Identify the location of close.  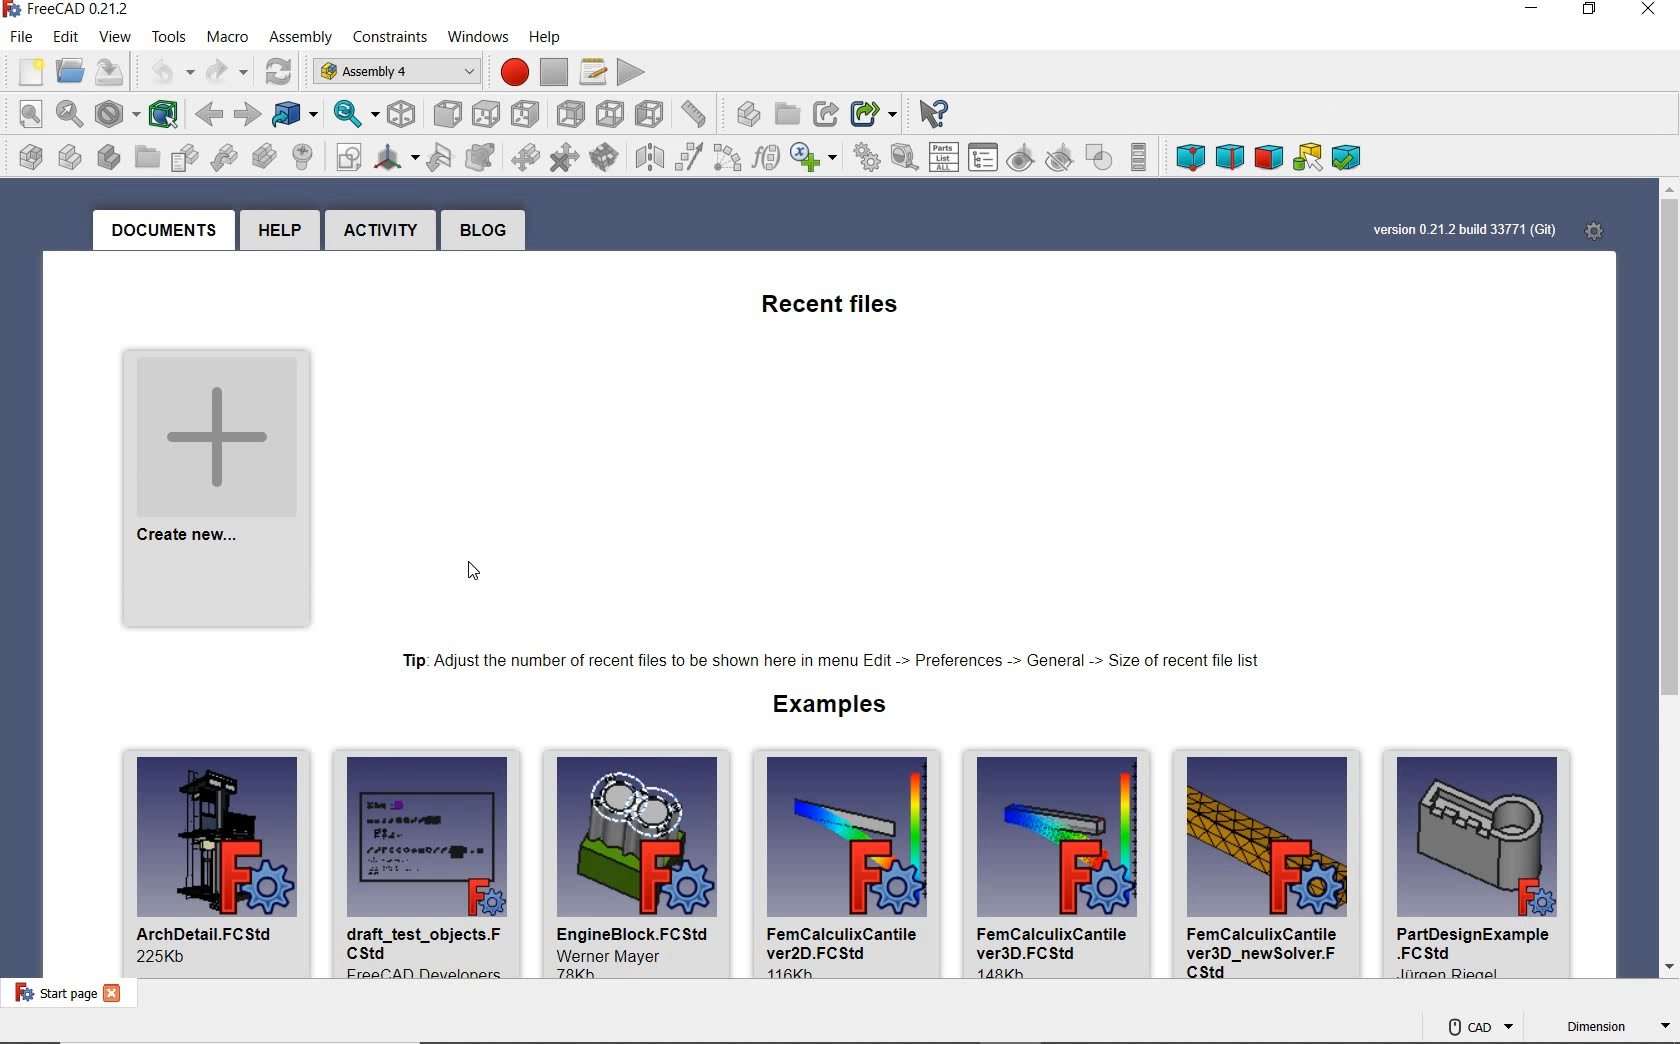
(1652, 10).